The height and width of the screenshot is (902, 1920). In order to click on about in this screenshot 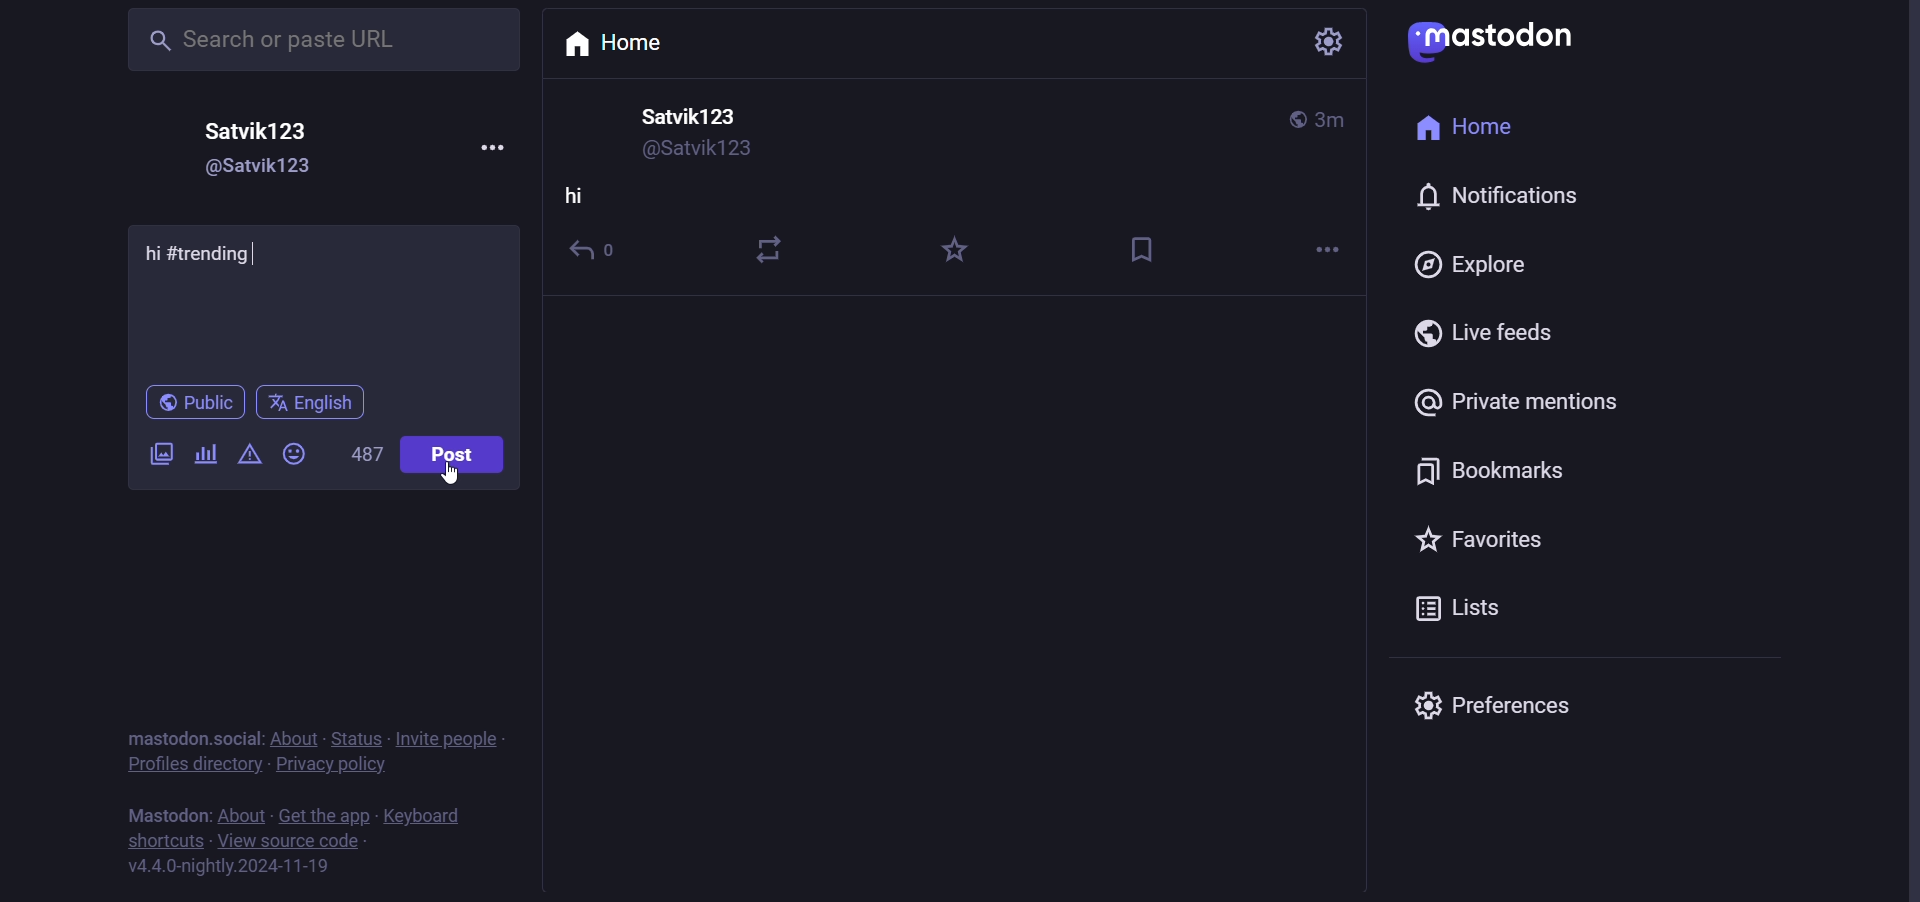, I will do `click(242, 815)`.